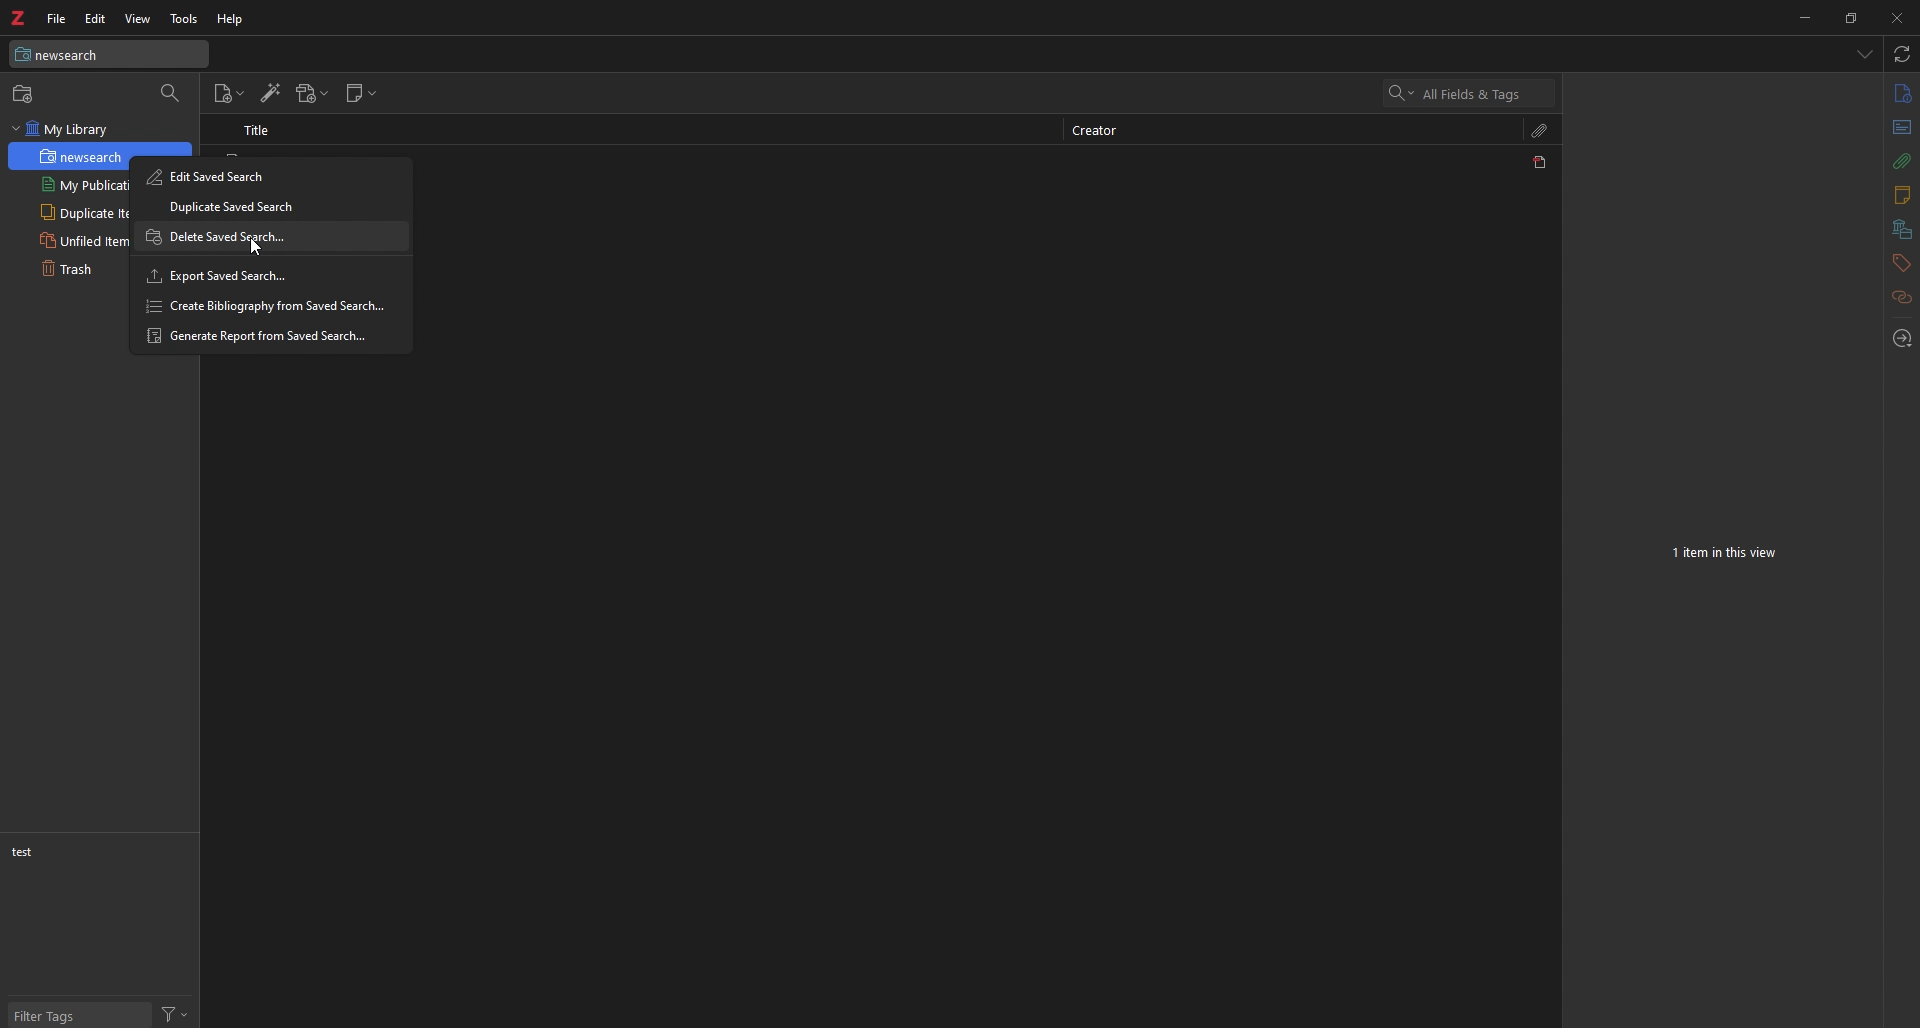  What do you see at coordinates (82, 212) in the screenshot?
I see `Duplicate Items` at bounding box center [82, 212].